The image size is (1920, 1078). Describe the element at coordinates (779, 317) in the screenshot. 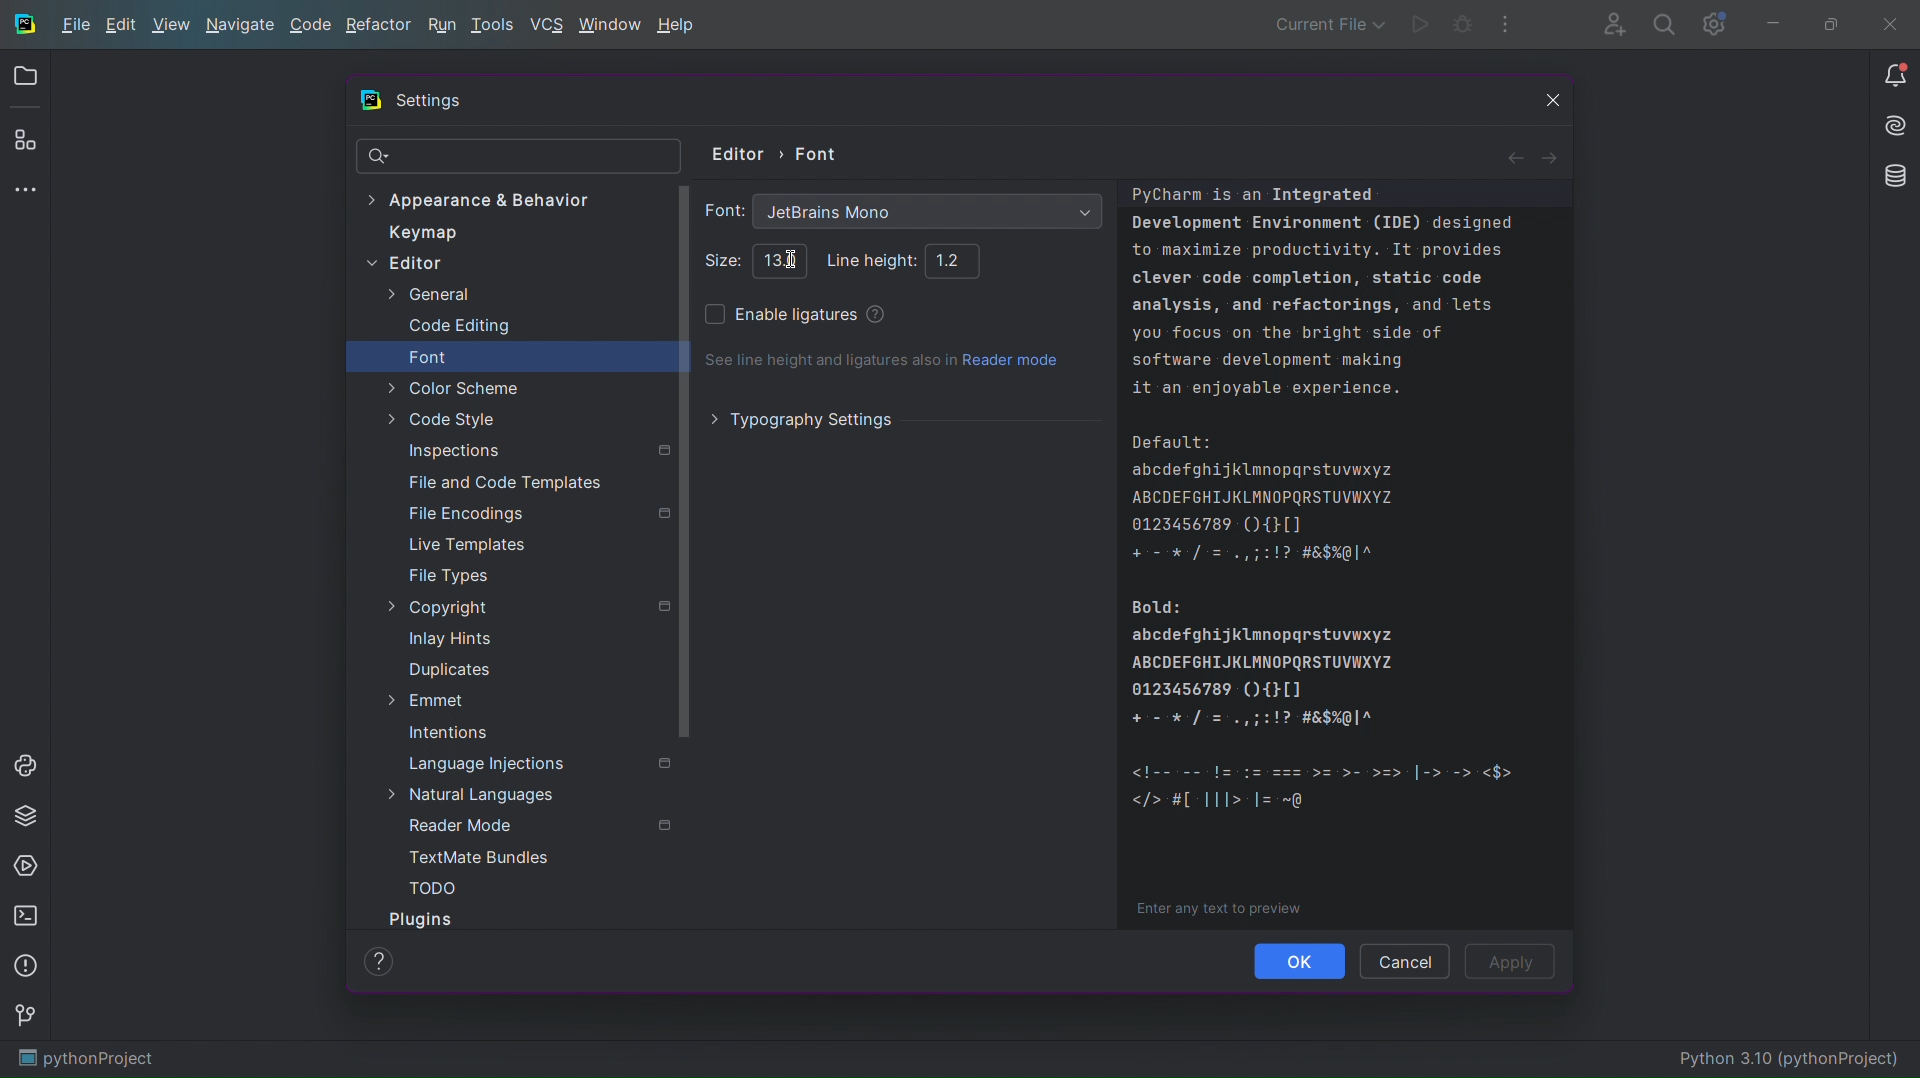

I see `Enable ligatures` at that location.